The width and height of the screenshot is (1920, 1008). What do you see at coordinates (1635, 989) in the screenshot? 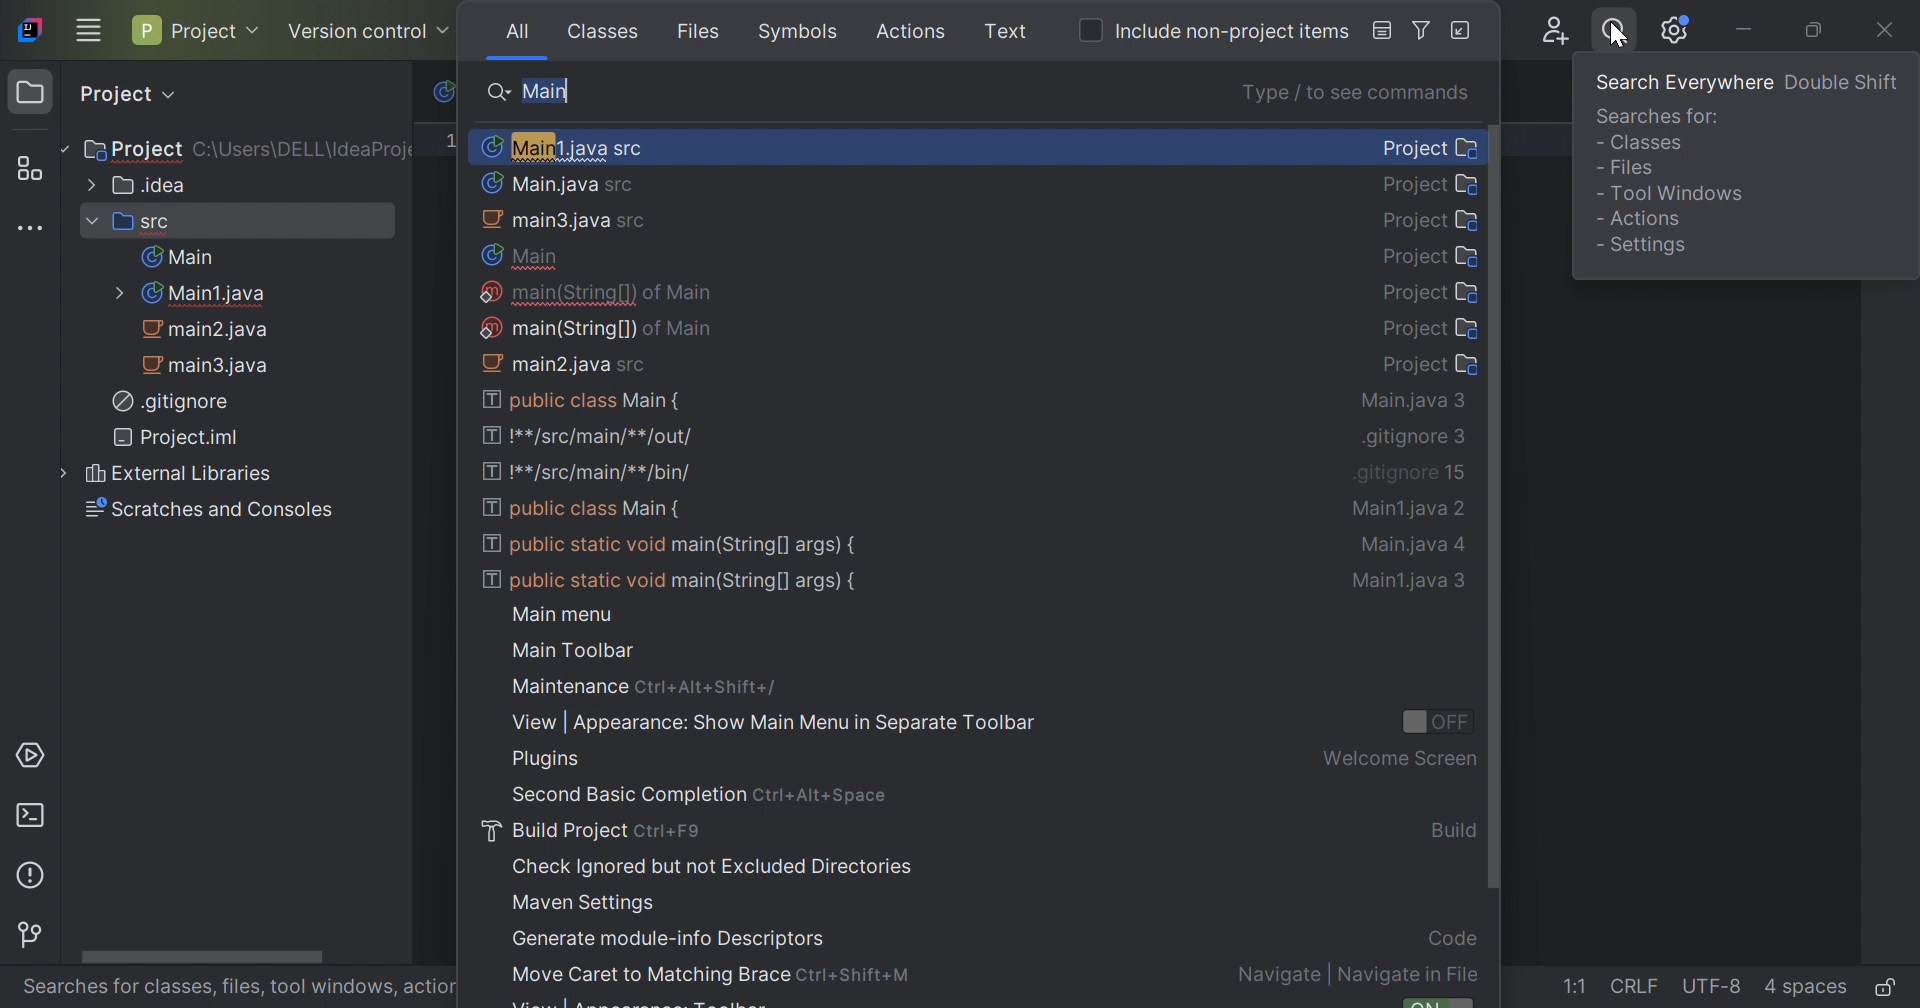
I see `CRLF` at bounding box center [1635, 989].